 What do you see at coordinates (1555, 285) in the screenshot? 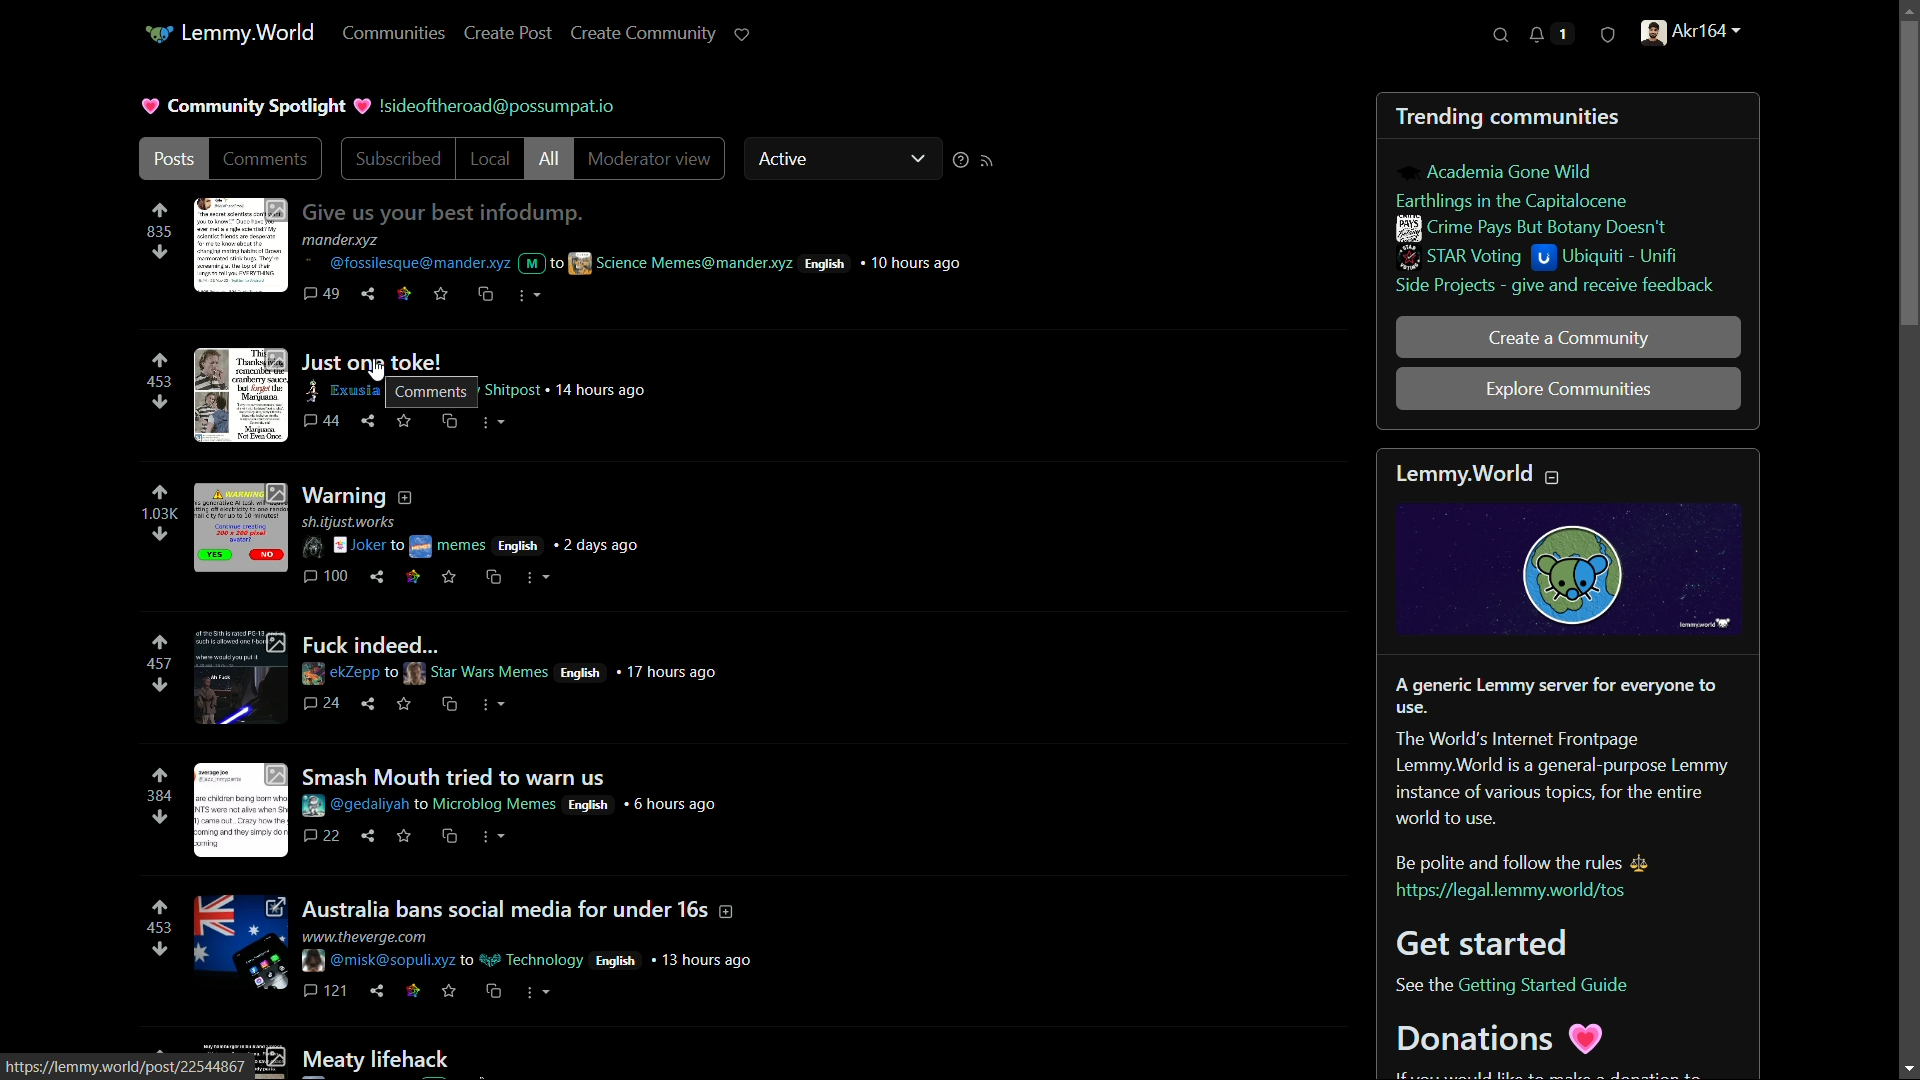
I see `side projects - give and receive feedback` at bounding box center [1555, 285].